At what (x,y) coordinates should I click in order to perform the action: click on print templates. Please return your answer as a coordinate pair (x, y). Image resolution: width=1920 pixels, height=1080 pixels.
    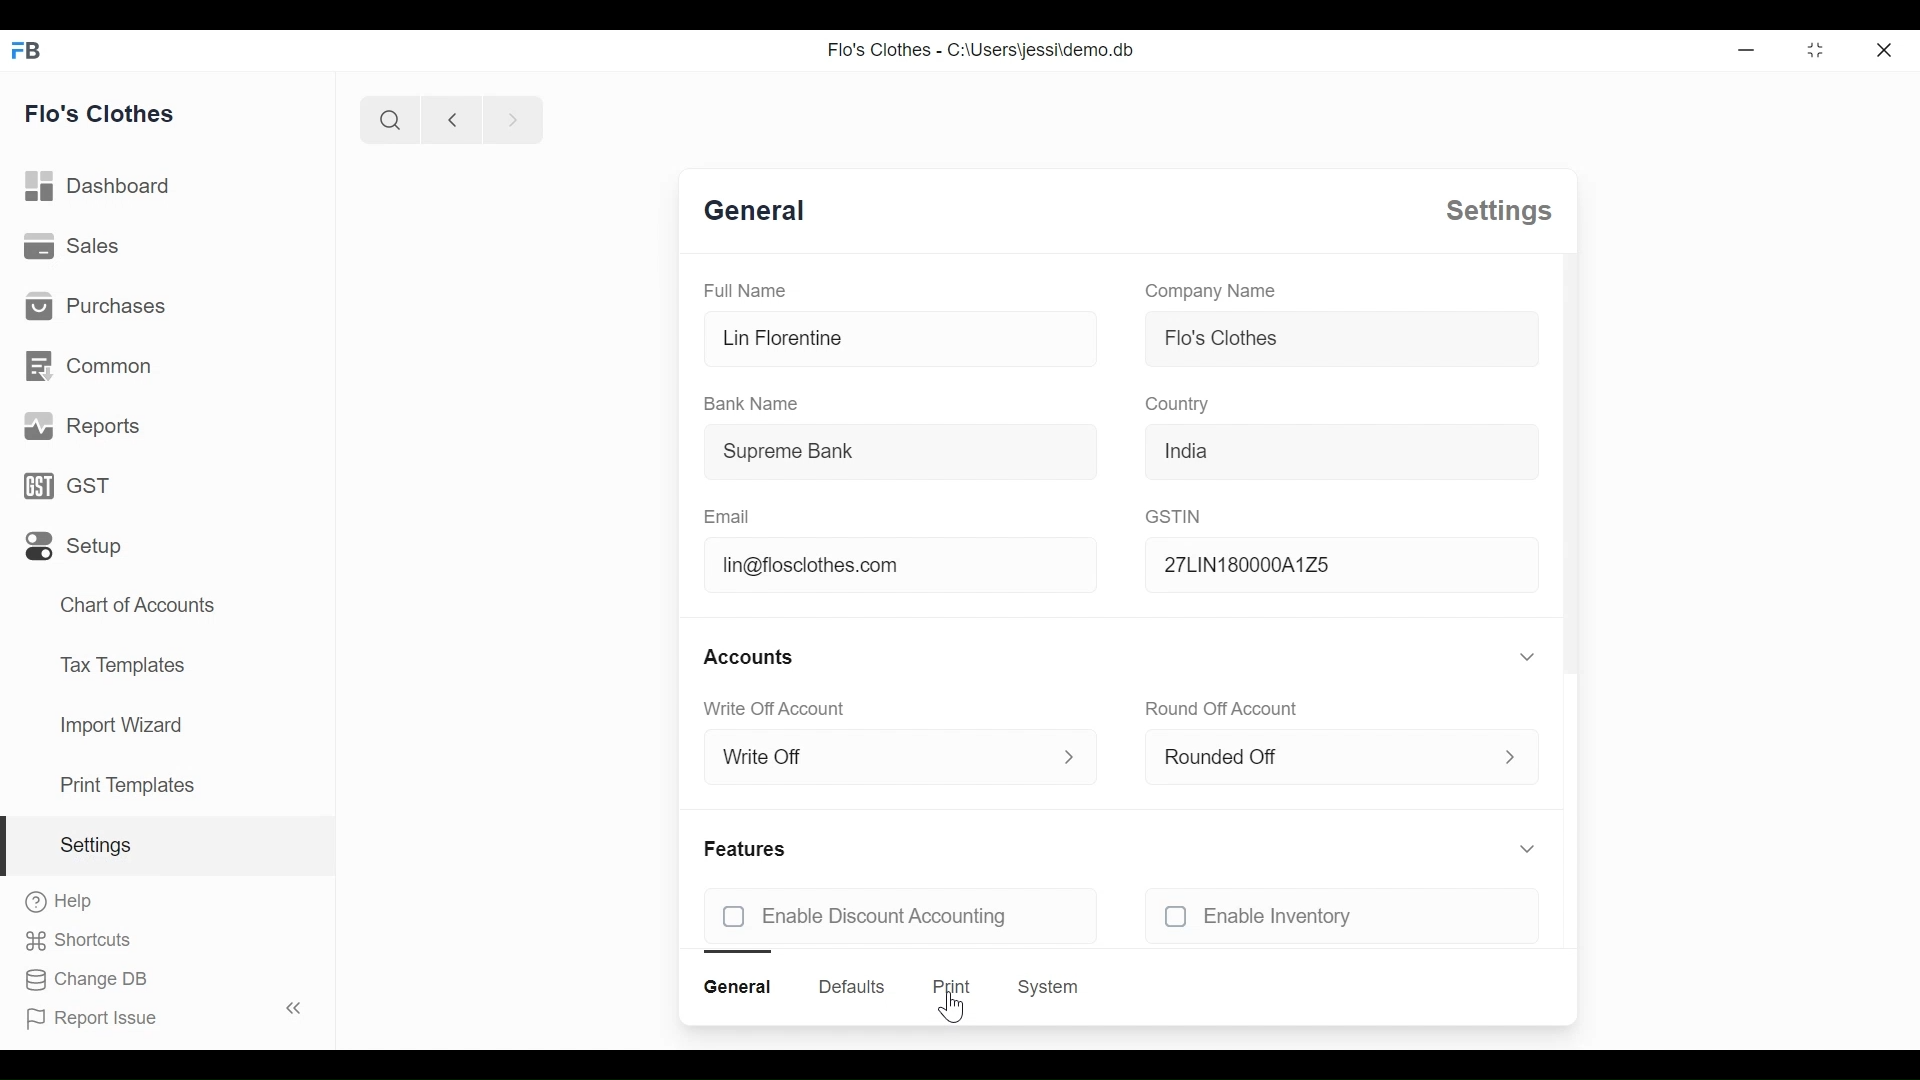
    Looking at the image, I should click on (128, 785).